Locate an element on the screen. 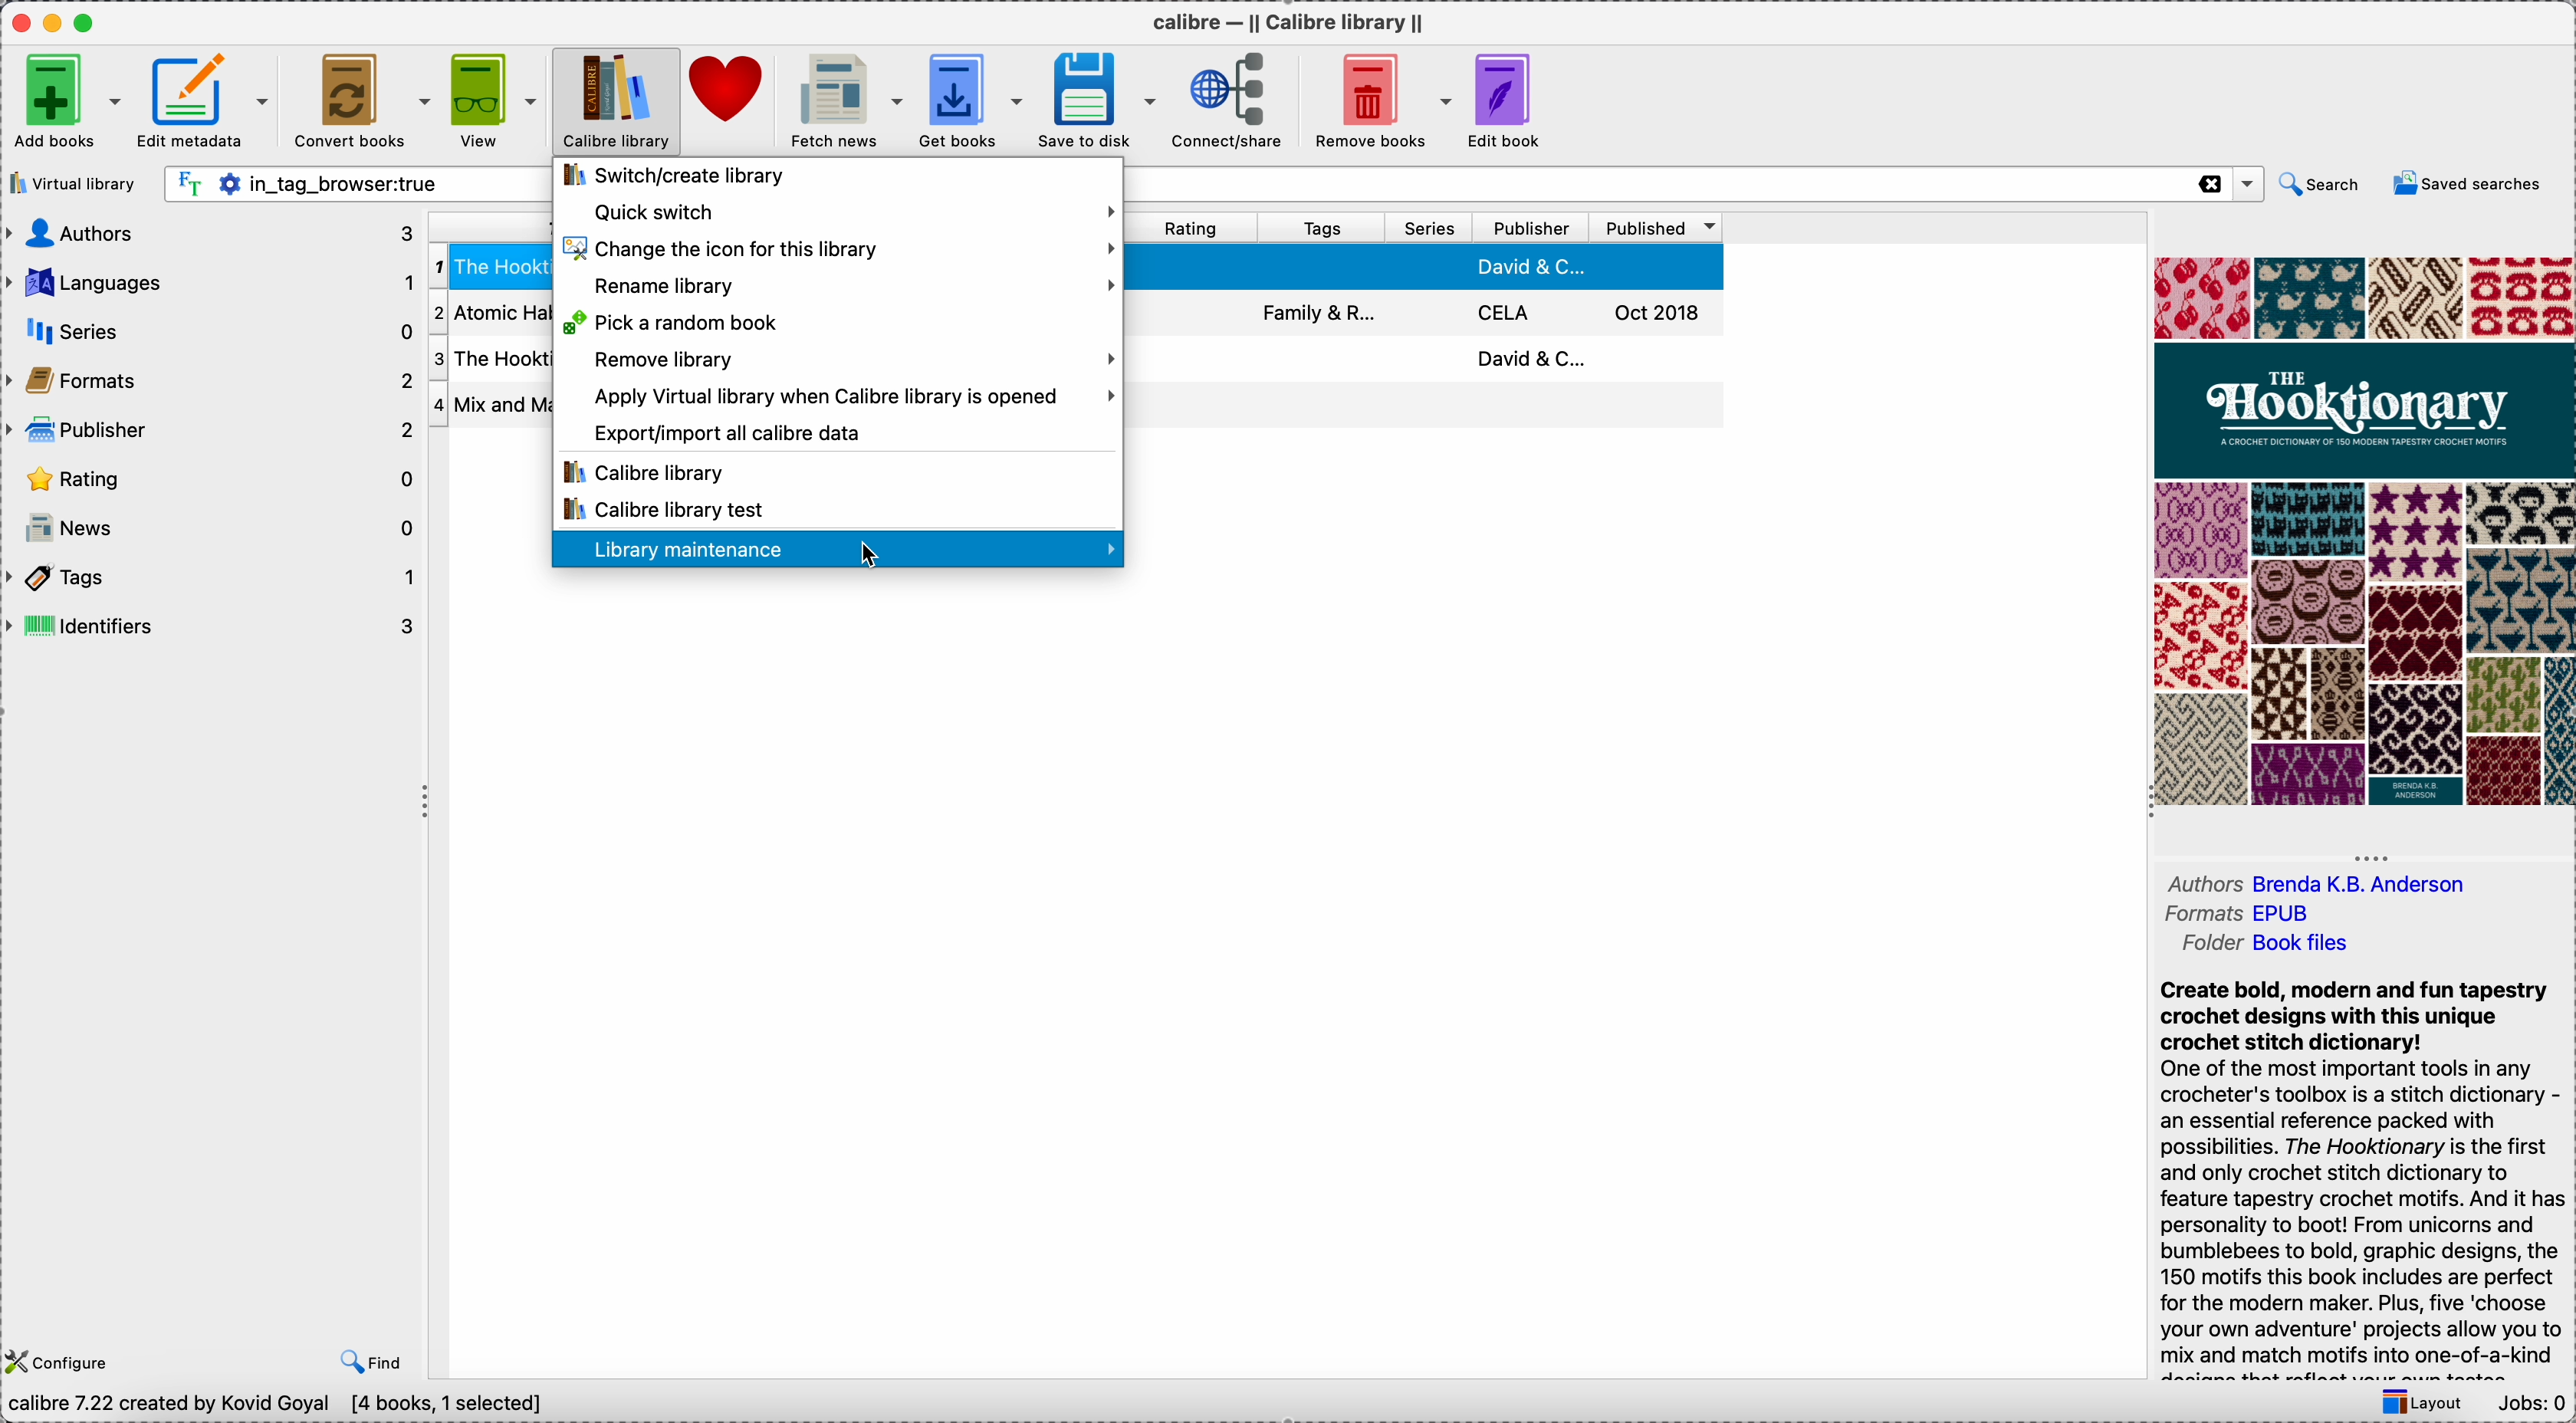 This screenshot has width=2576, height=1423. rating is located at coordinates (1194, 227).